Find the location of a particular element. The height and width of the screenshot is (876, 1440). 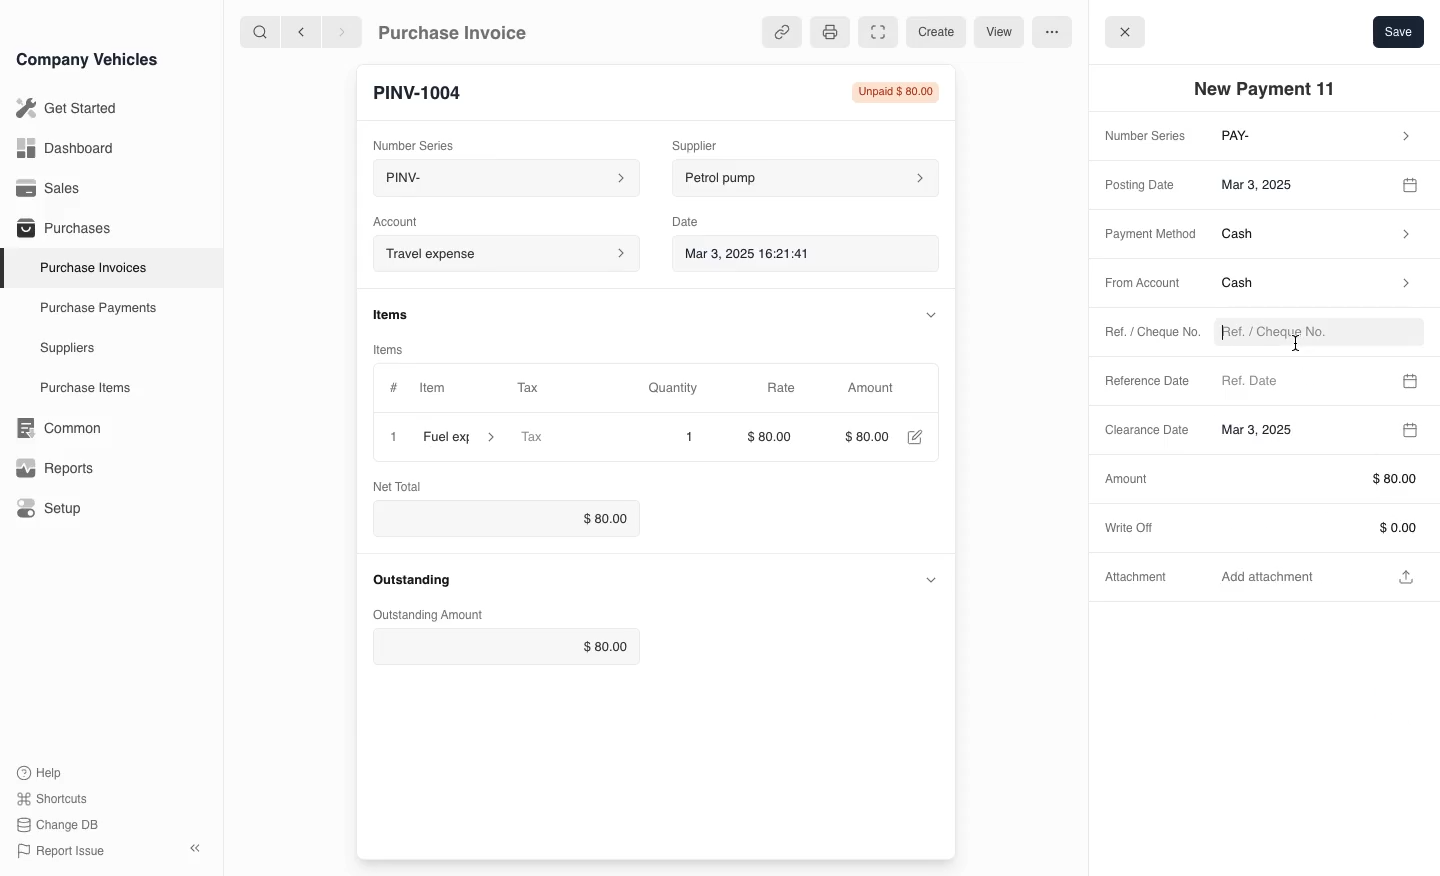

close sidebar is located at coordinates (197, 846).